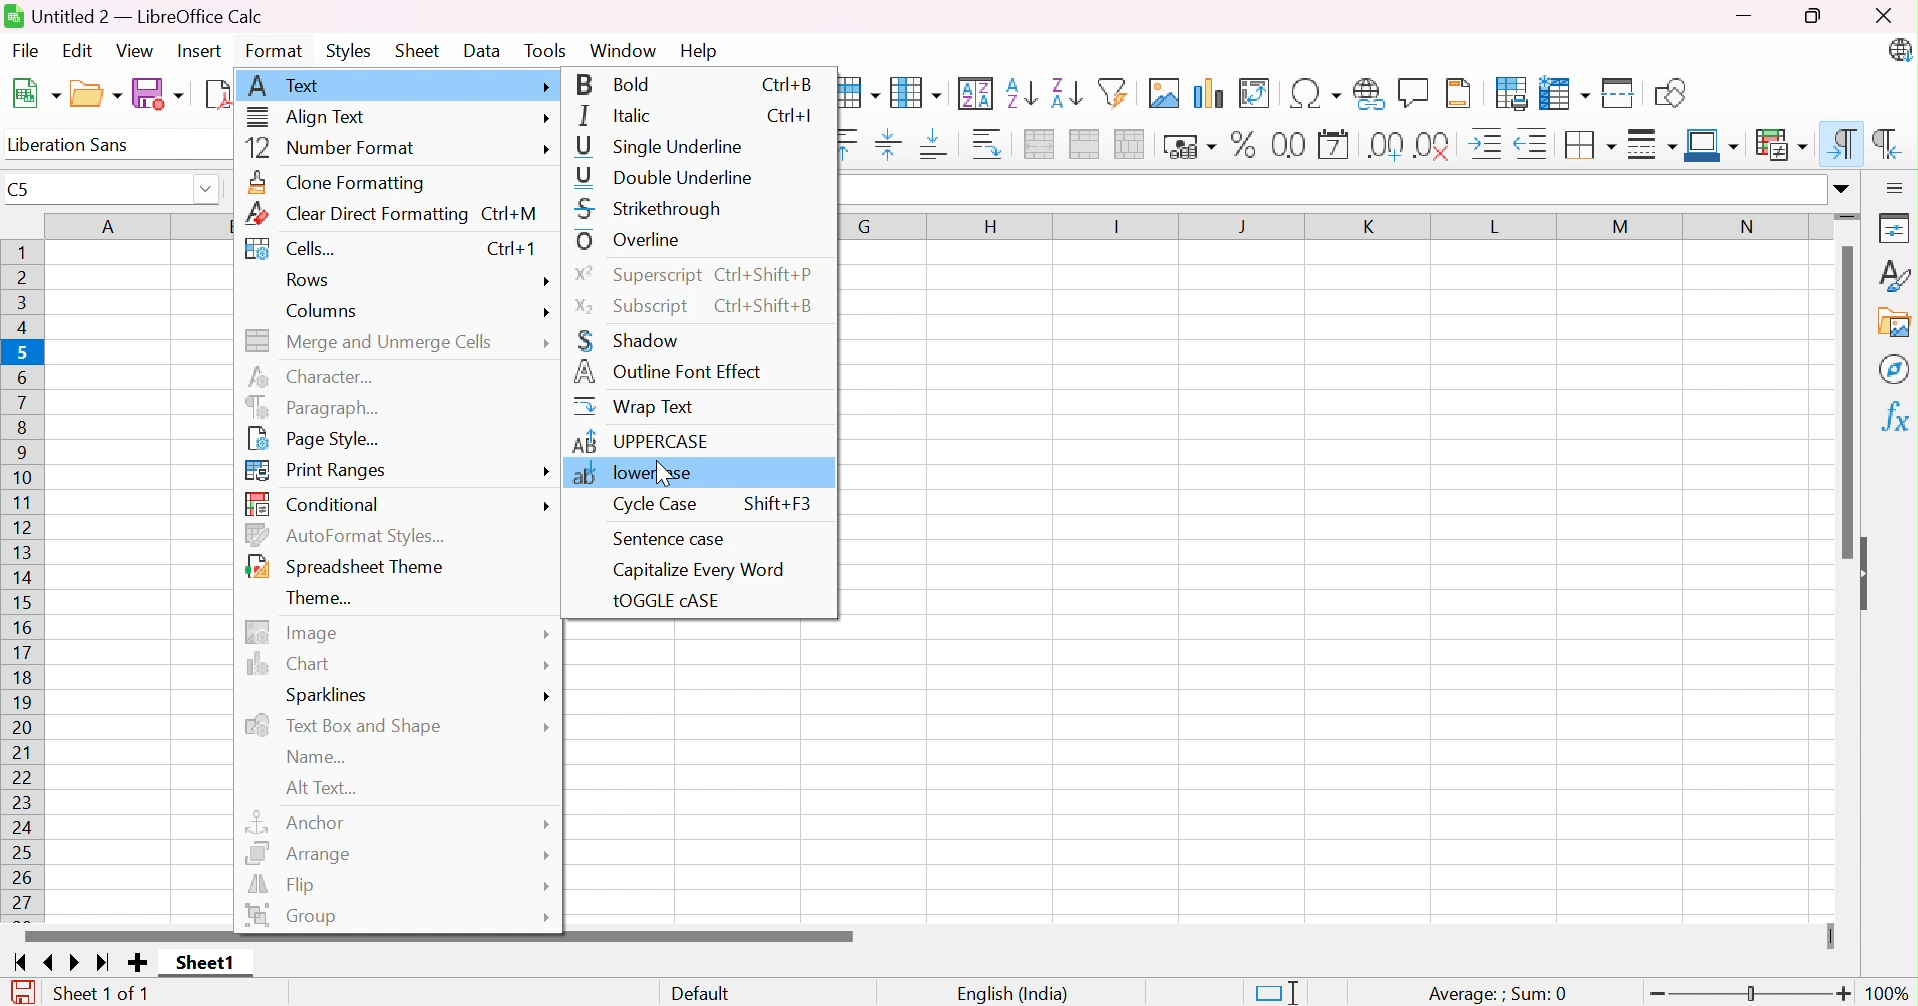 This screenshot has height=1006, width=1918. What do you see at coordinates (668, 373) in the screenshot?
I see `Outline Font Effect` at bounding box center [668, 373].